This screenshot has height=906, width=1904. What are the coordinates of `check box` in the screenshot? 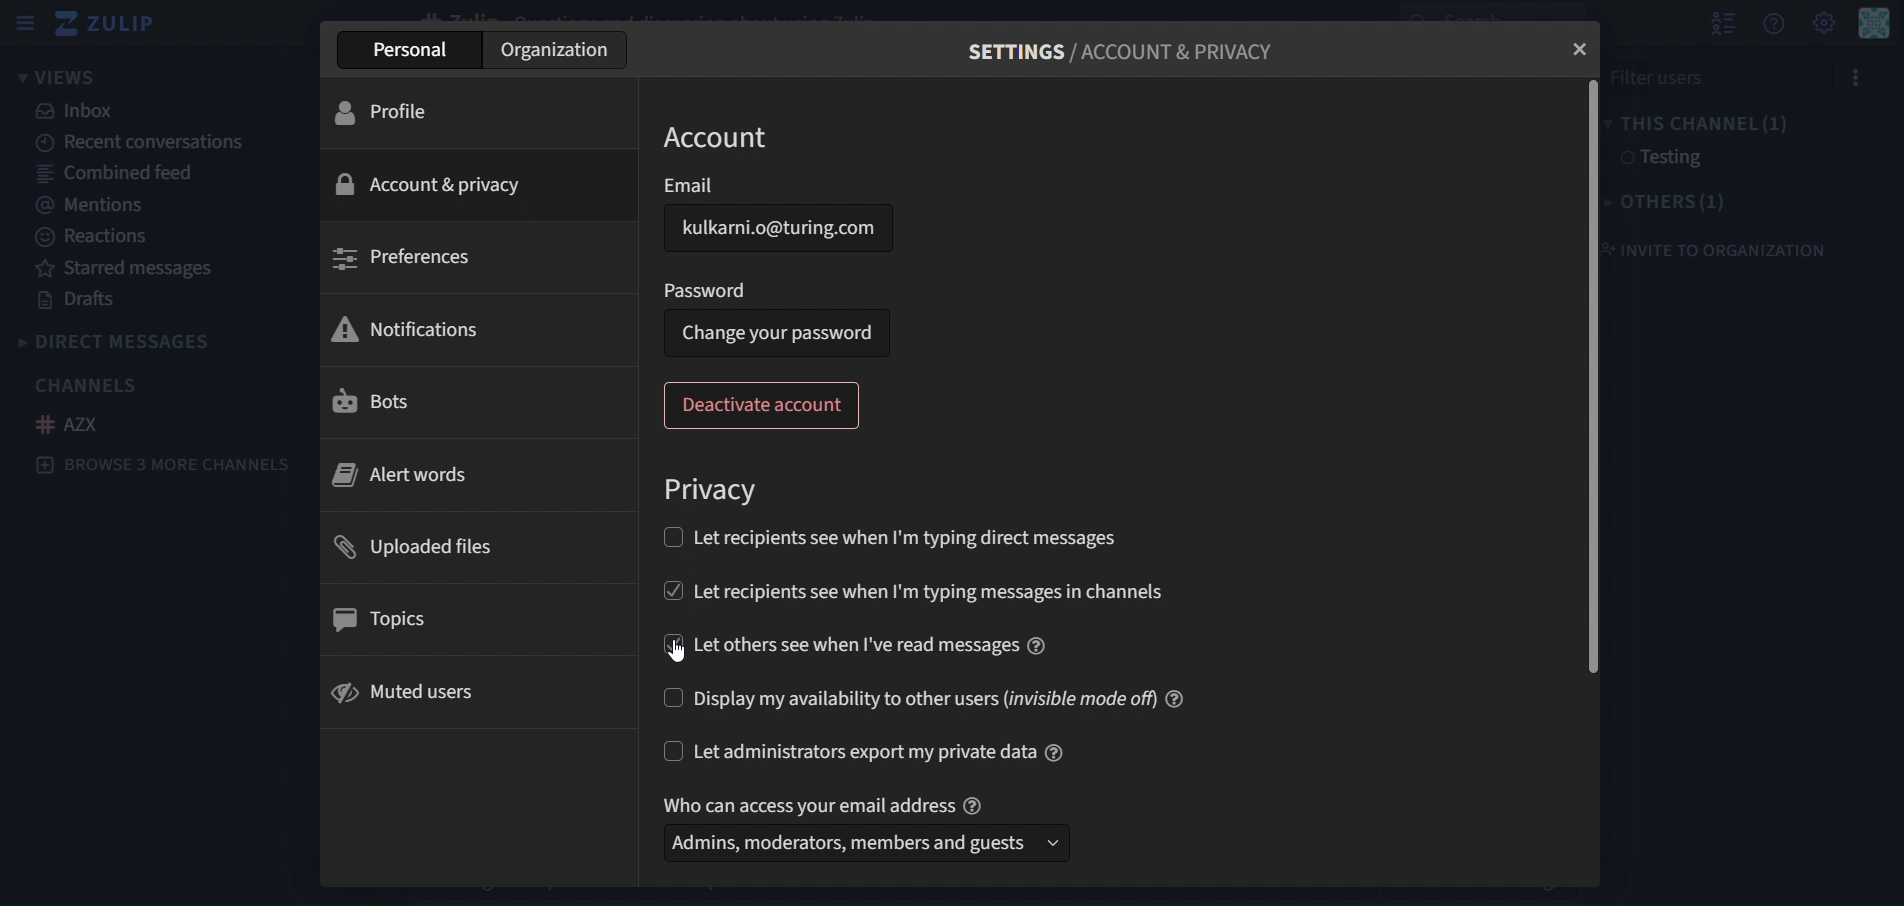 It's located at (669, 537).